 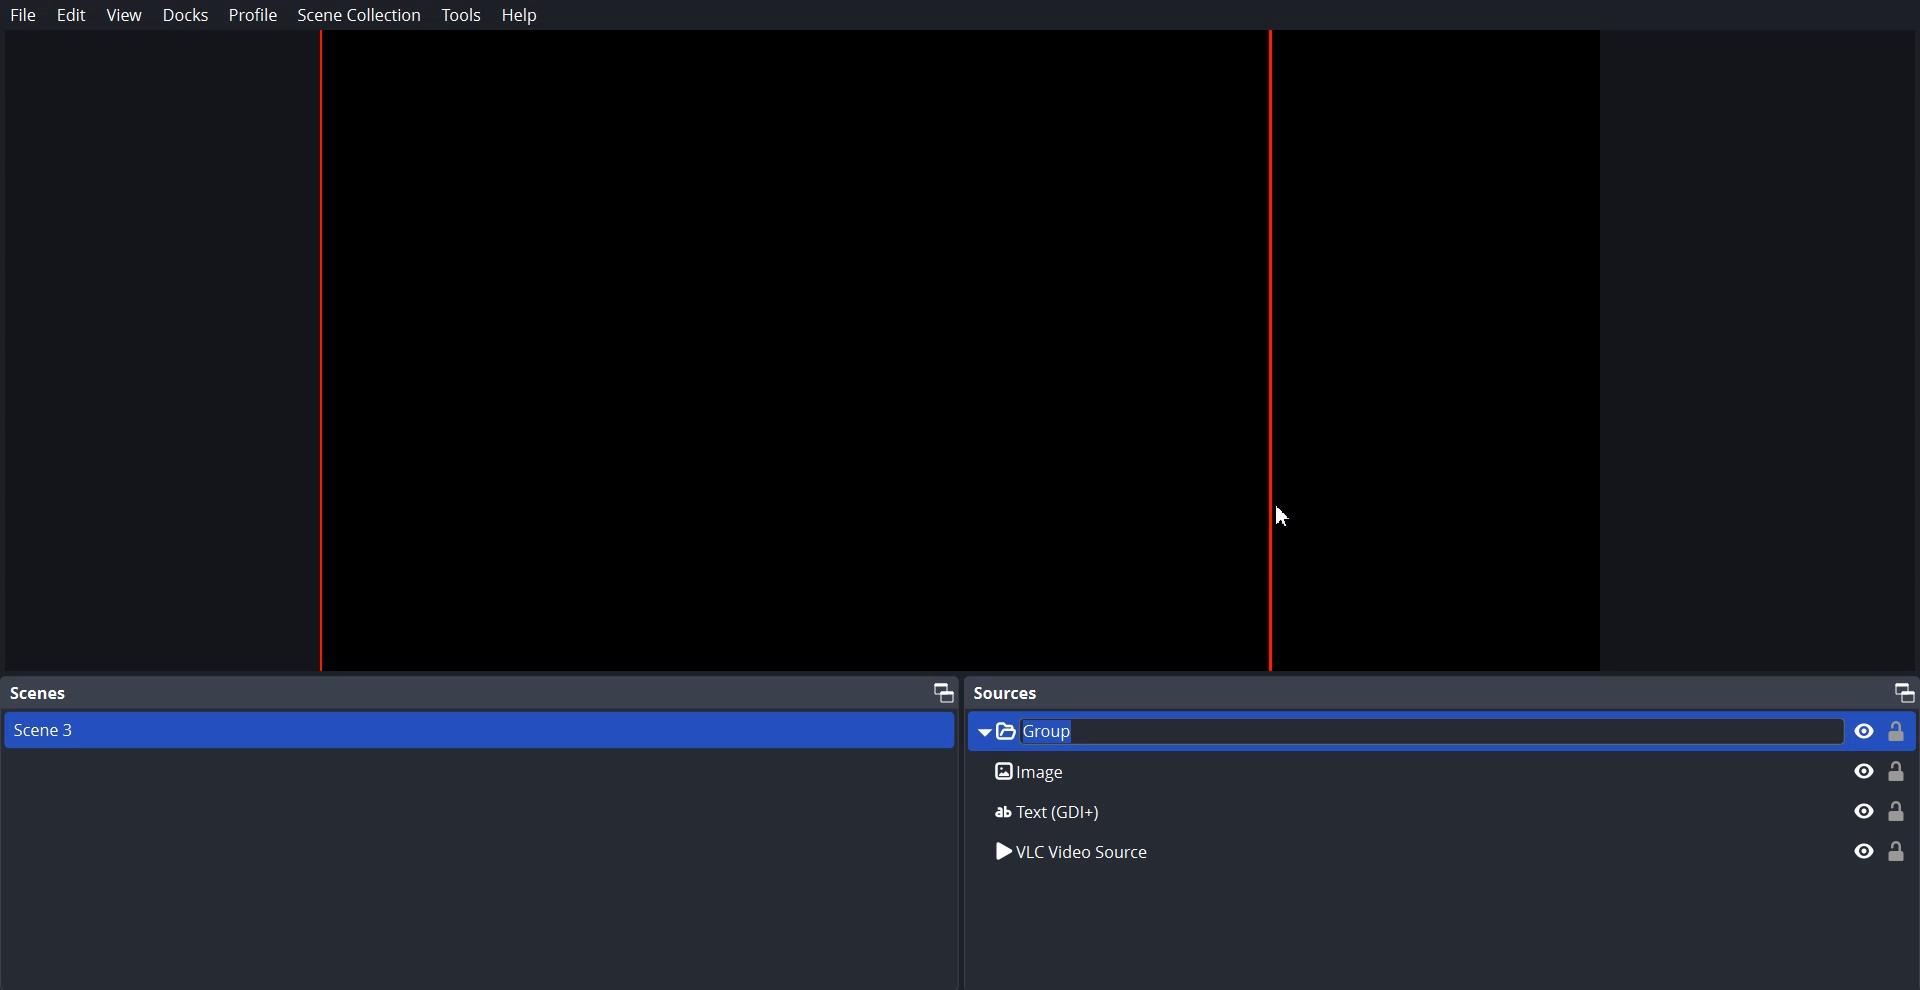 What do you see at coordinates (462, 15) in the screenshot?
I see `Tools` at bounding box center [462, 15].